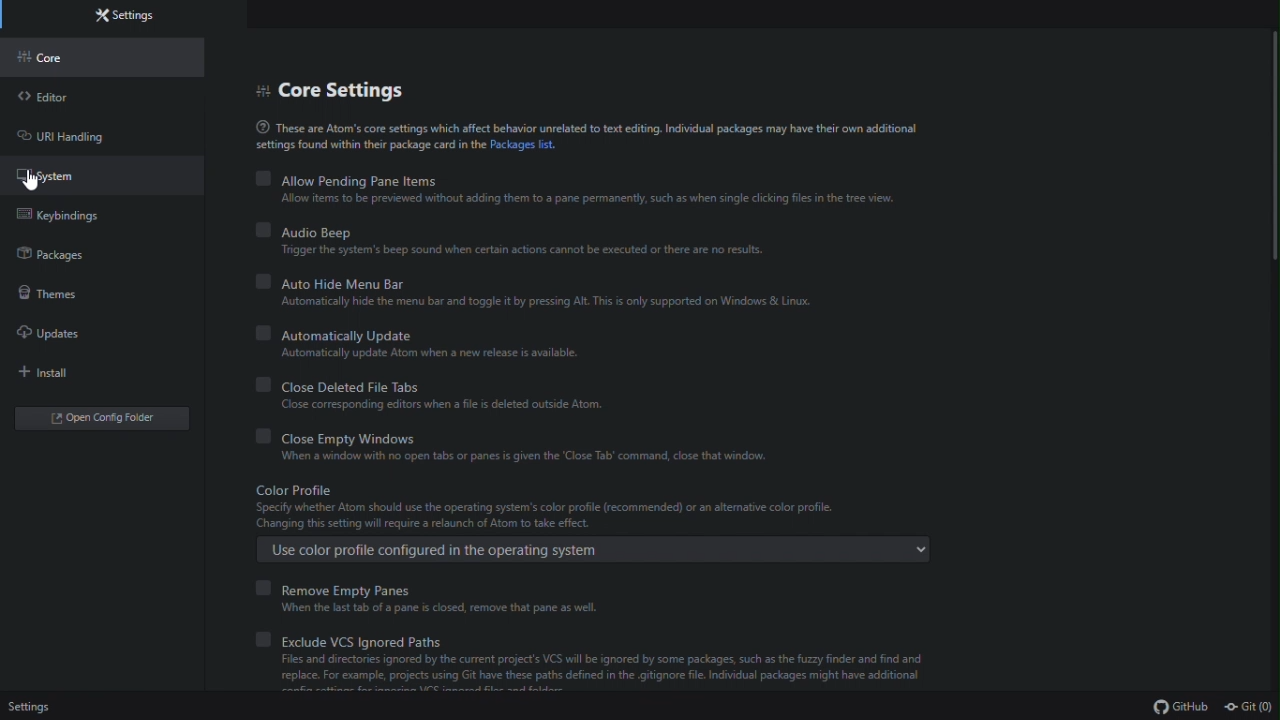 The image size is (1280, 720). What do you see at coordinates (447, 383) in the screenshot?
I see `Close deleted file tabs` at bounding box center [447, 383].